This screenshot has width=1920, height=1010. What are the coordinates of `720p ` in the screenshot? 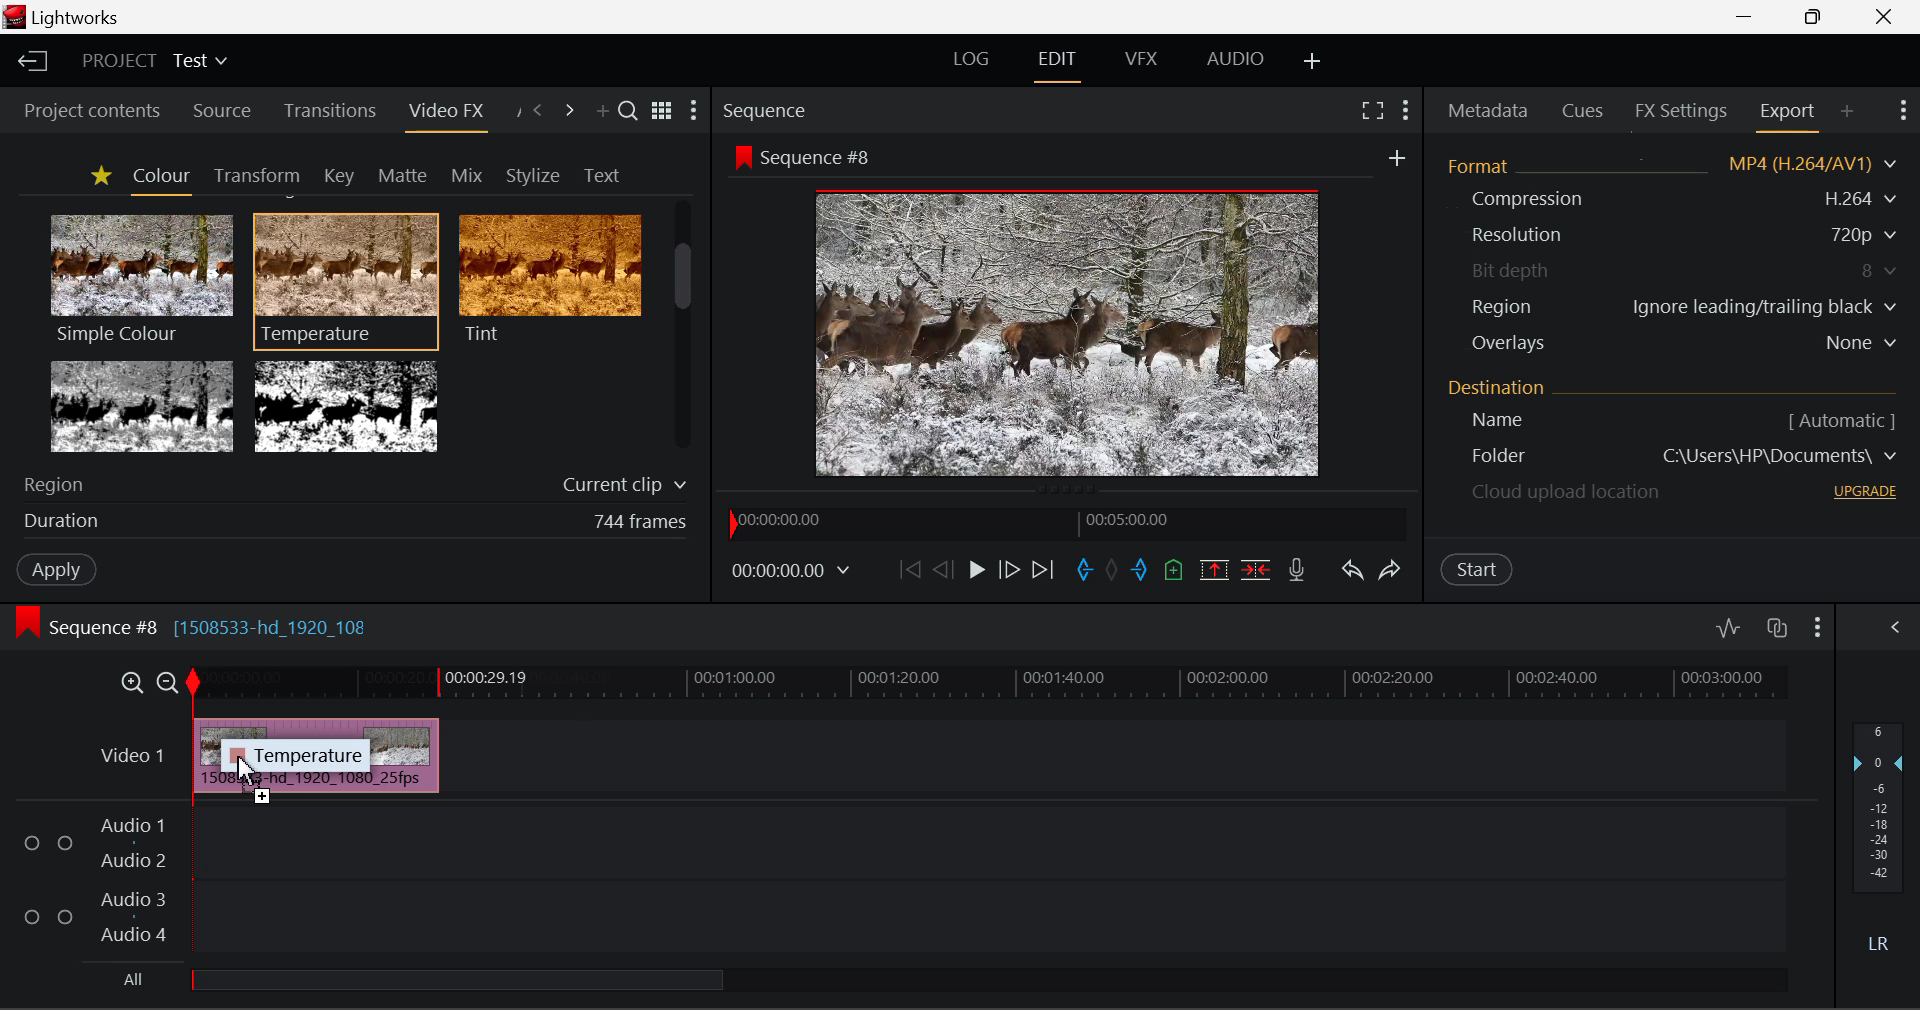 It's located at (1866, 234).